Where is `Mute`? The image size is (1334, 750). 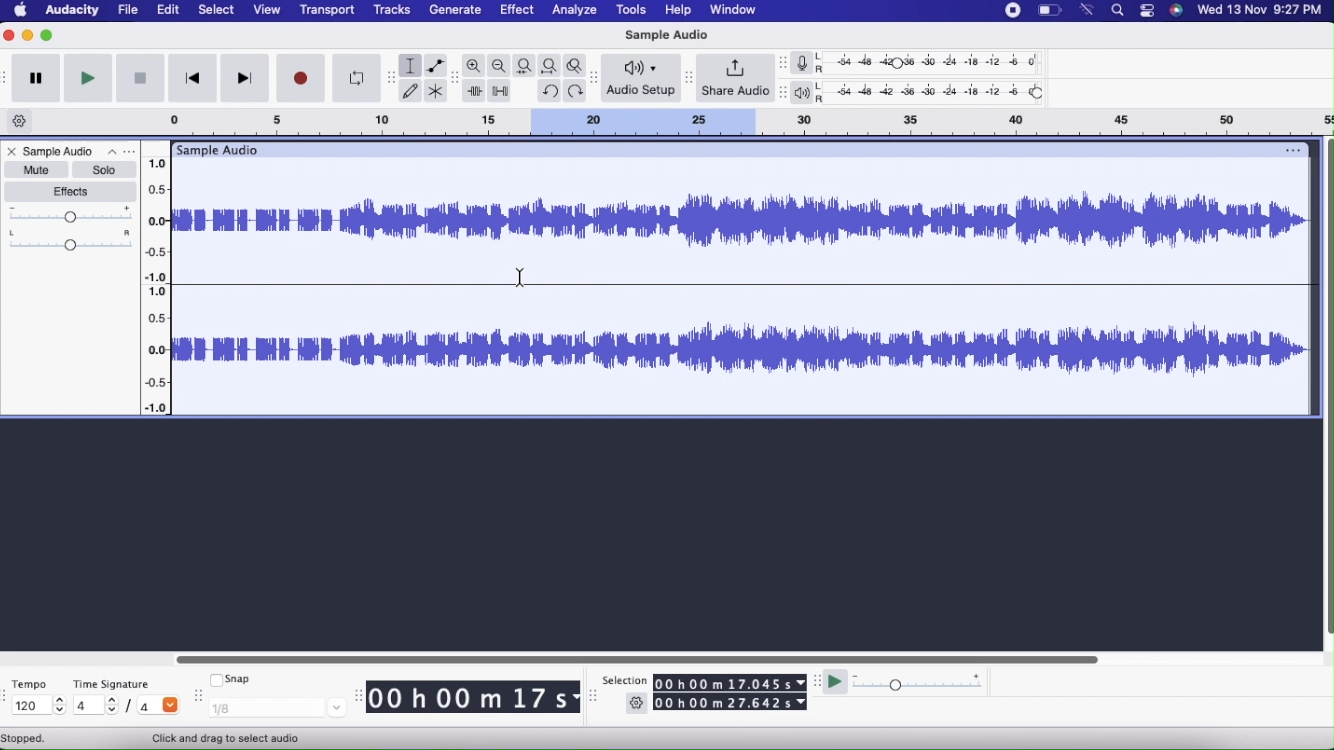 Mute is located at coordinates (35, 169).